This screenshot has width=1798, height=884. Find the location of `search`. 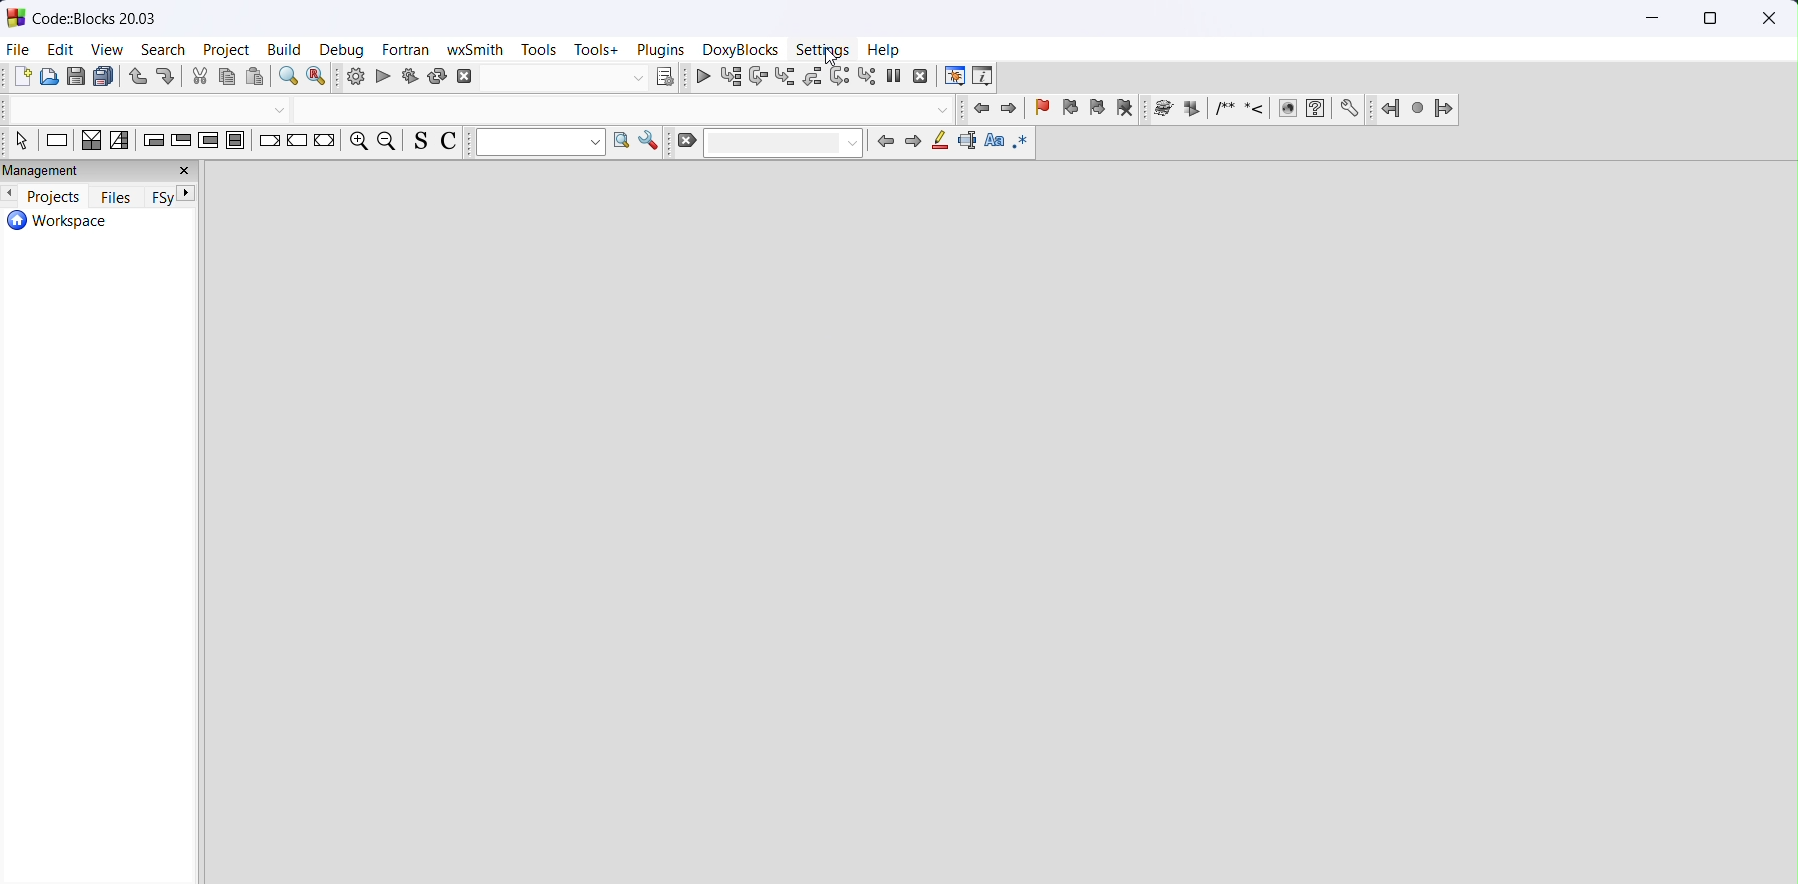

search is located at coordinates (164, 51).